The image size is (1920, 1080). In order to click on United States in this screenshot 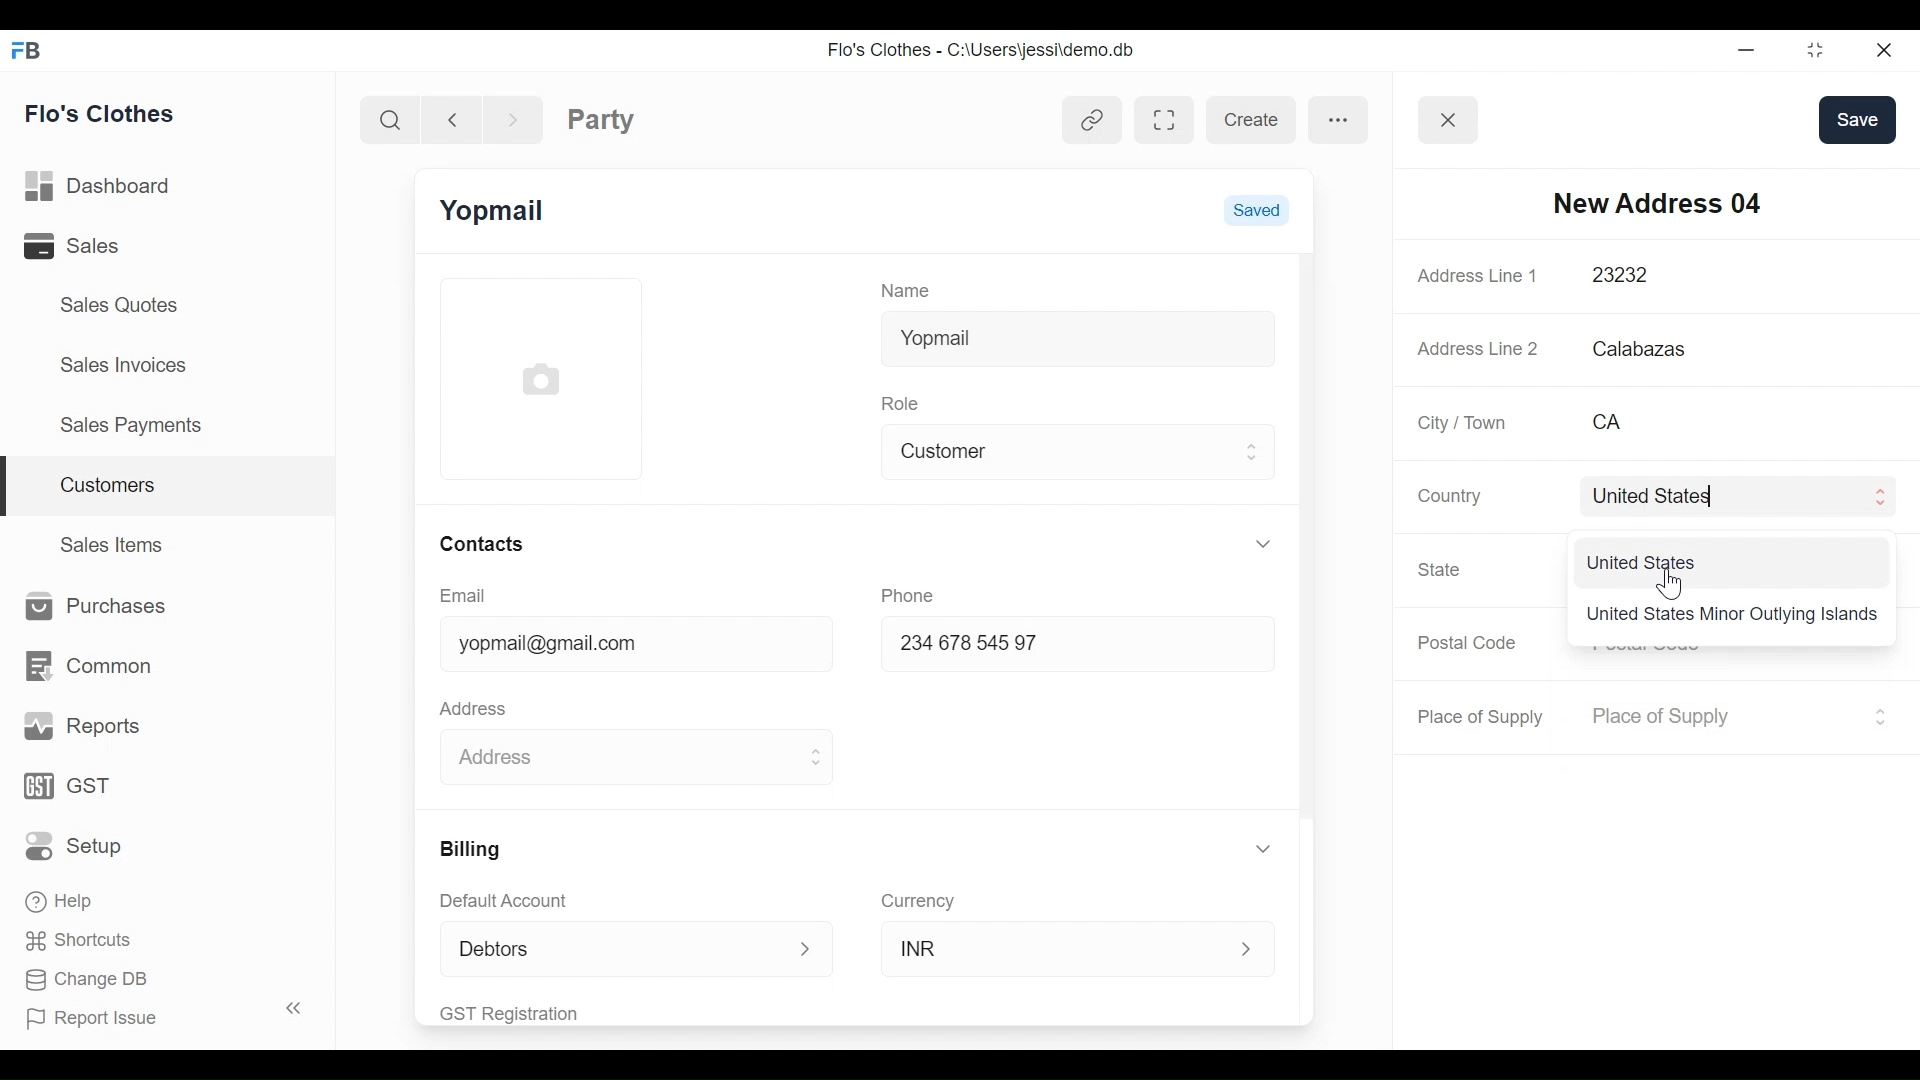, I will do `click(1716, 495)`.